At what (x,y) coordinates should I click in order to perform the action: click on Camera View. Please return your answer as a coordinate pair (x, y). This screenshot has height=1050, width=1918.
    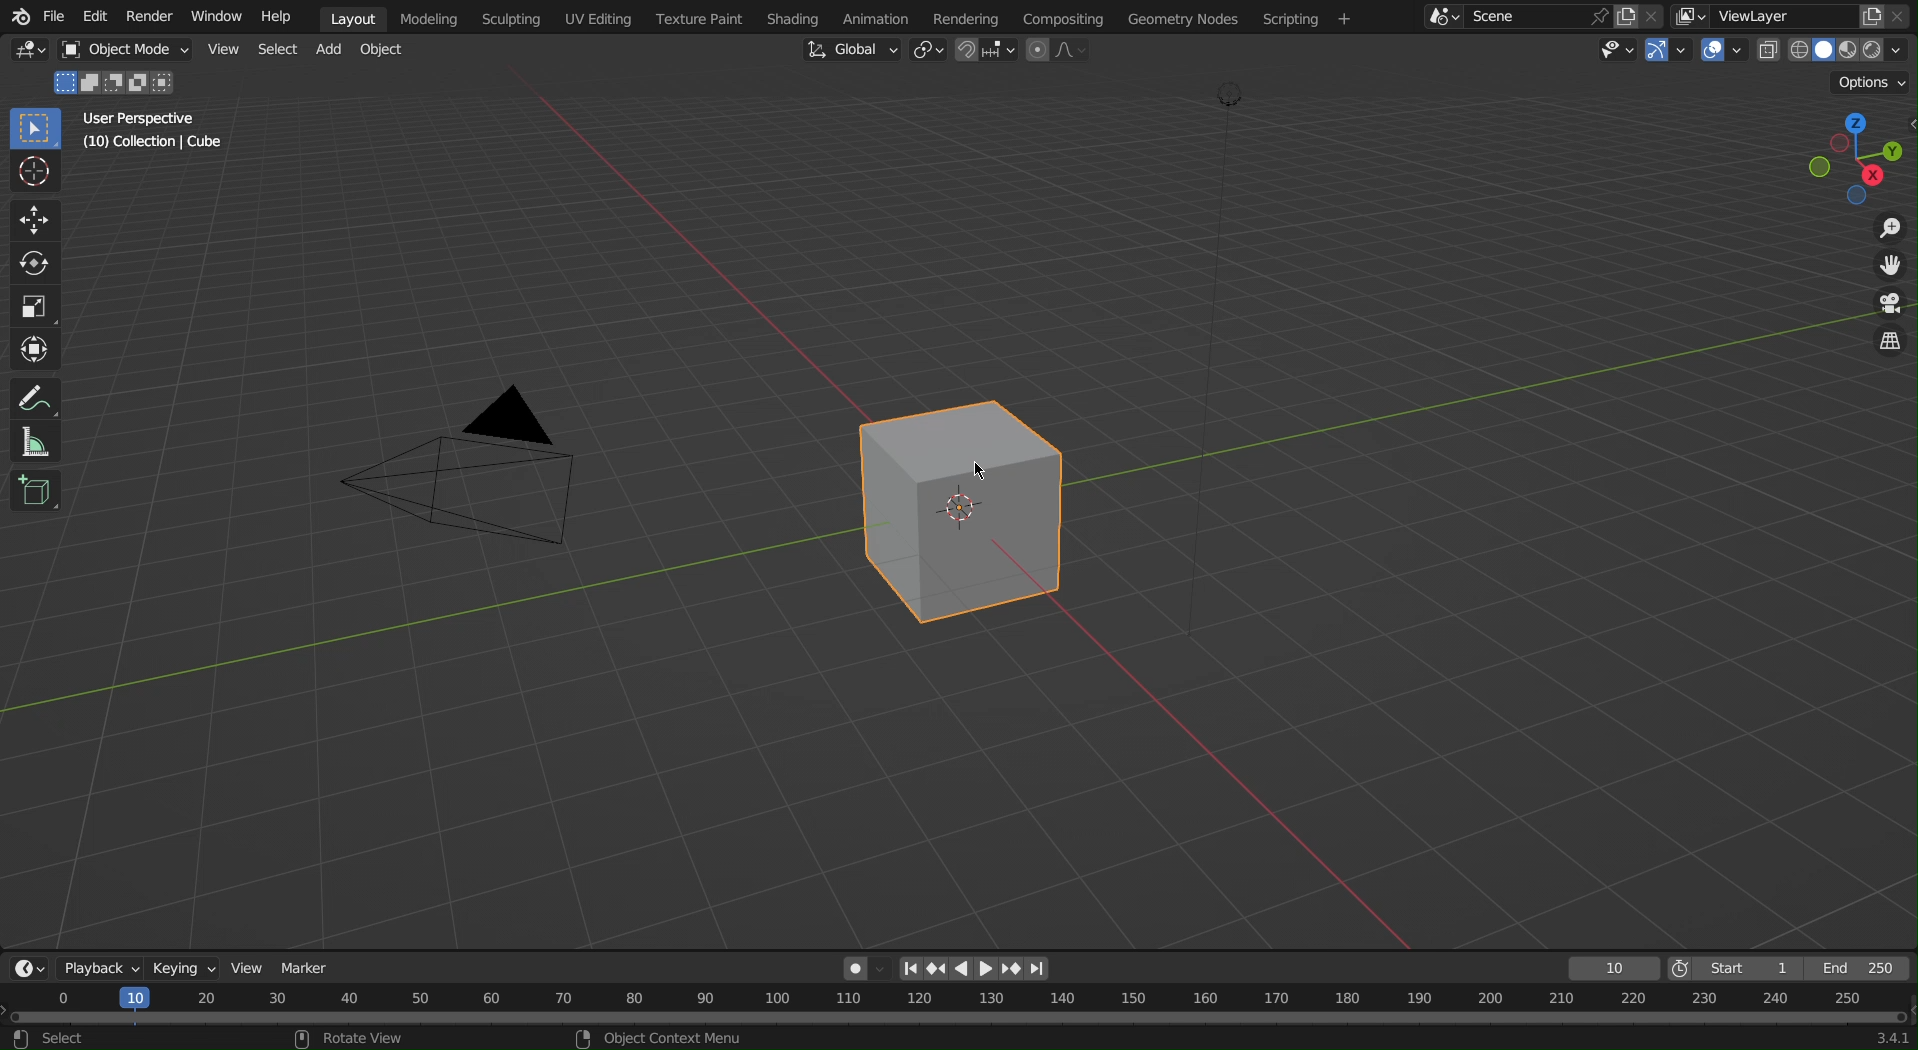
    Looking at the image, I should click on (1887, 307).